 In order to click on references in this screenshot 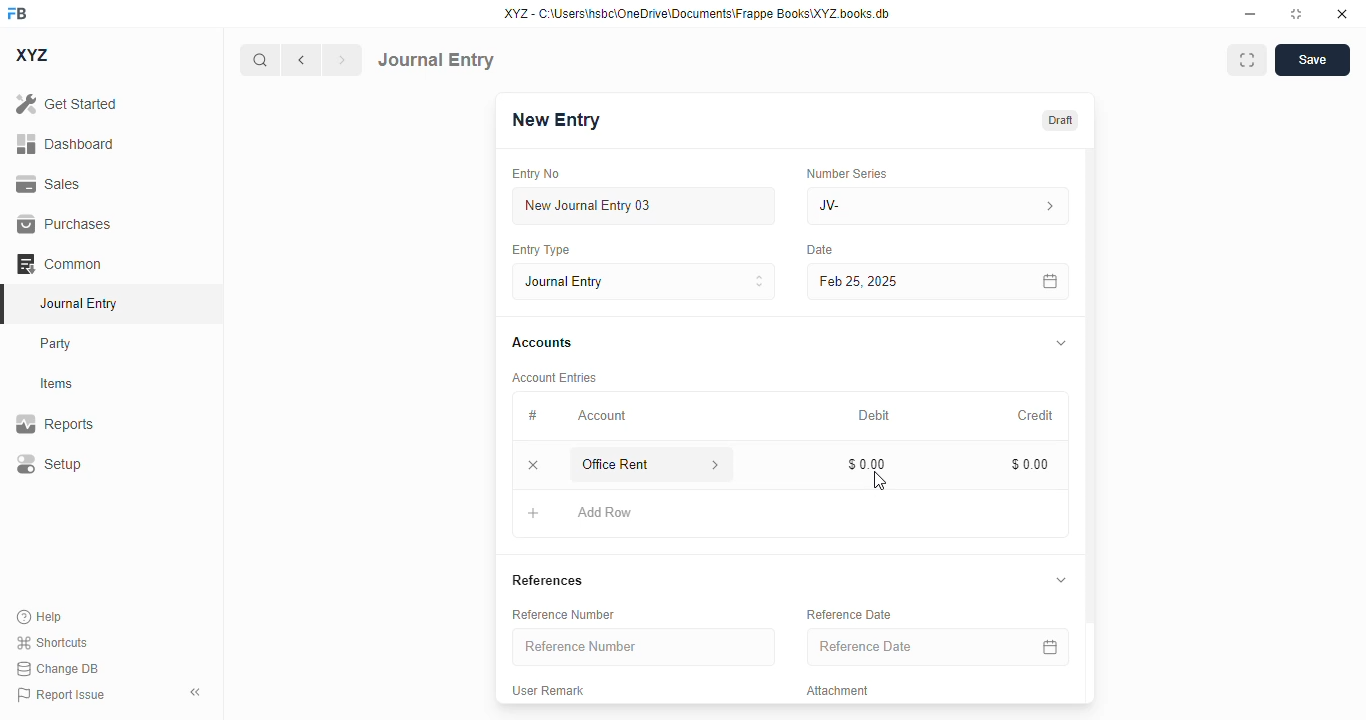, I will do `click(547, 580)`.